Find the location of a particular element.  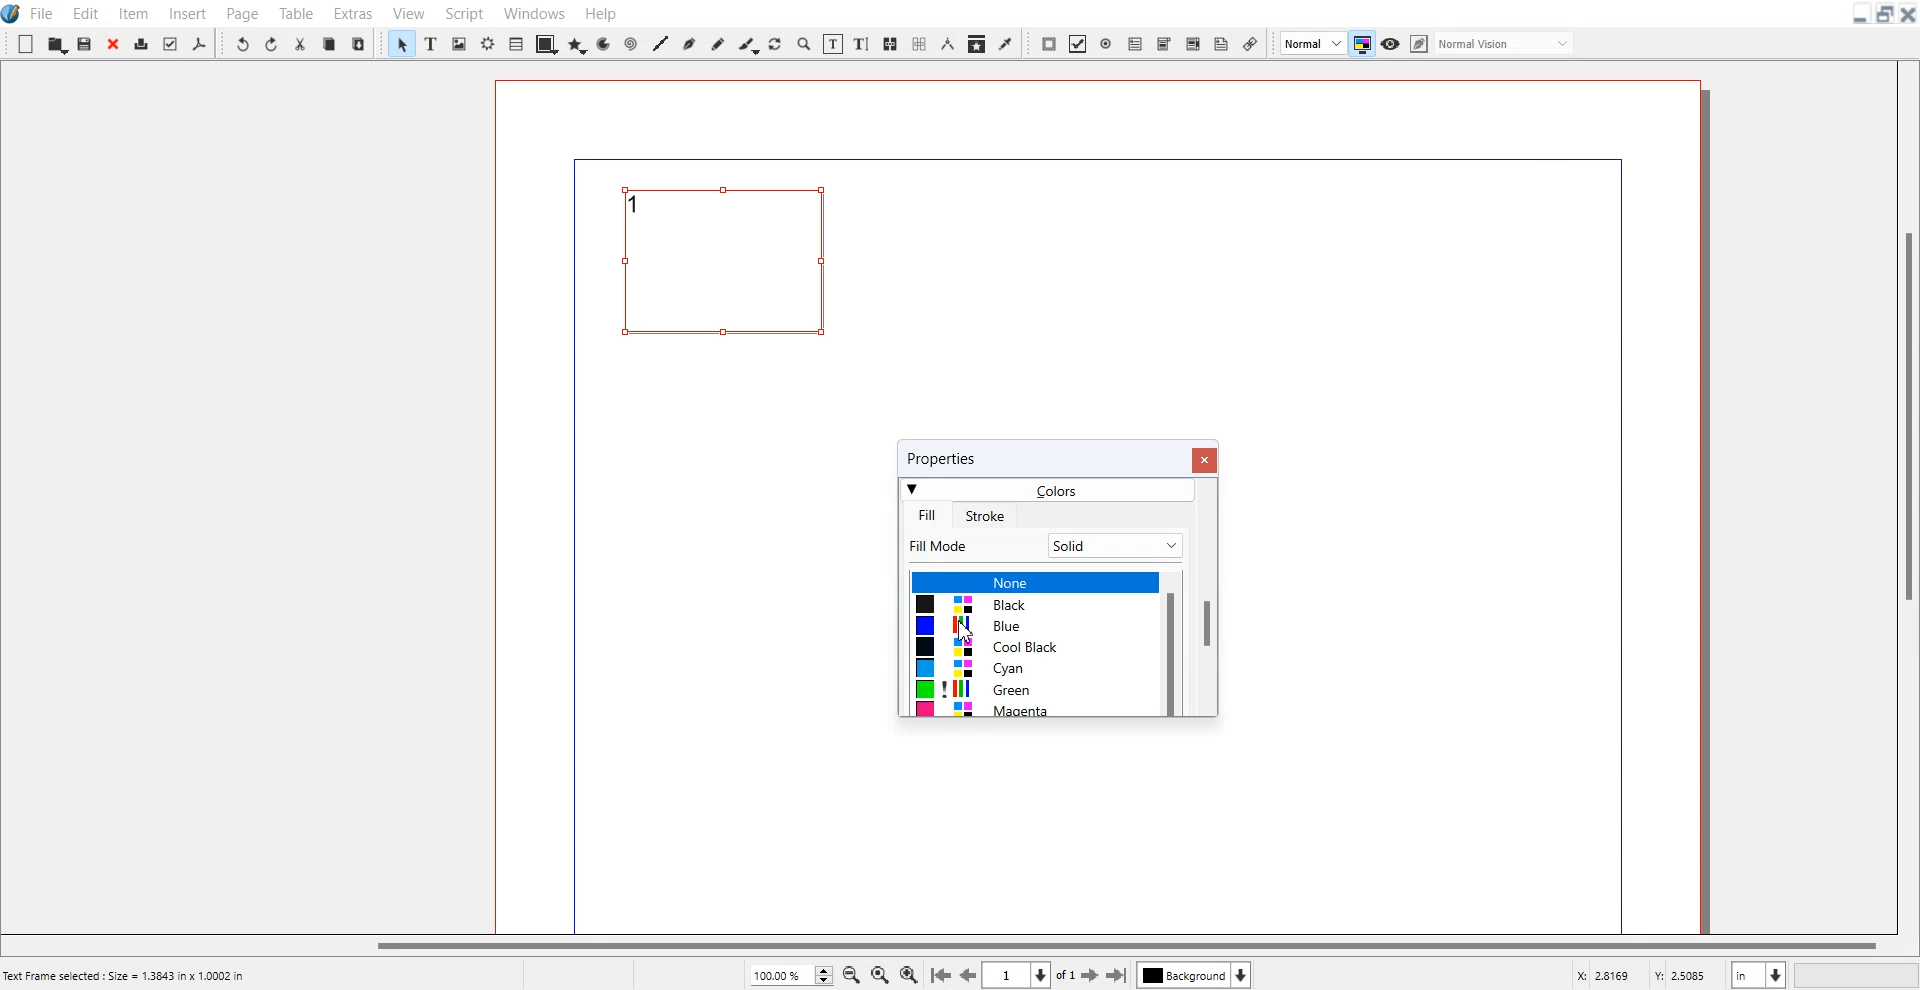

Close is located at coordinates (114, 43).